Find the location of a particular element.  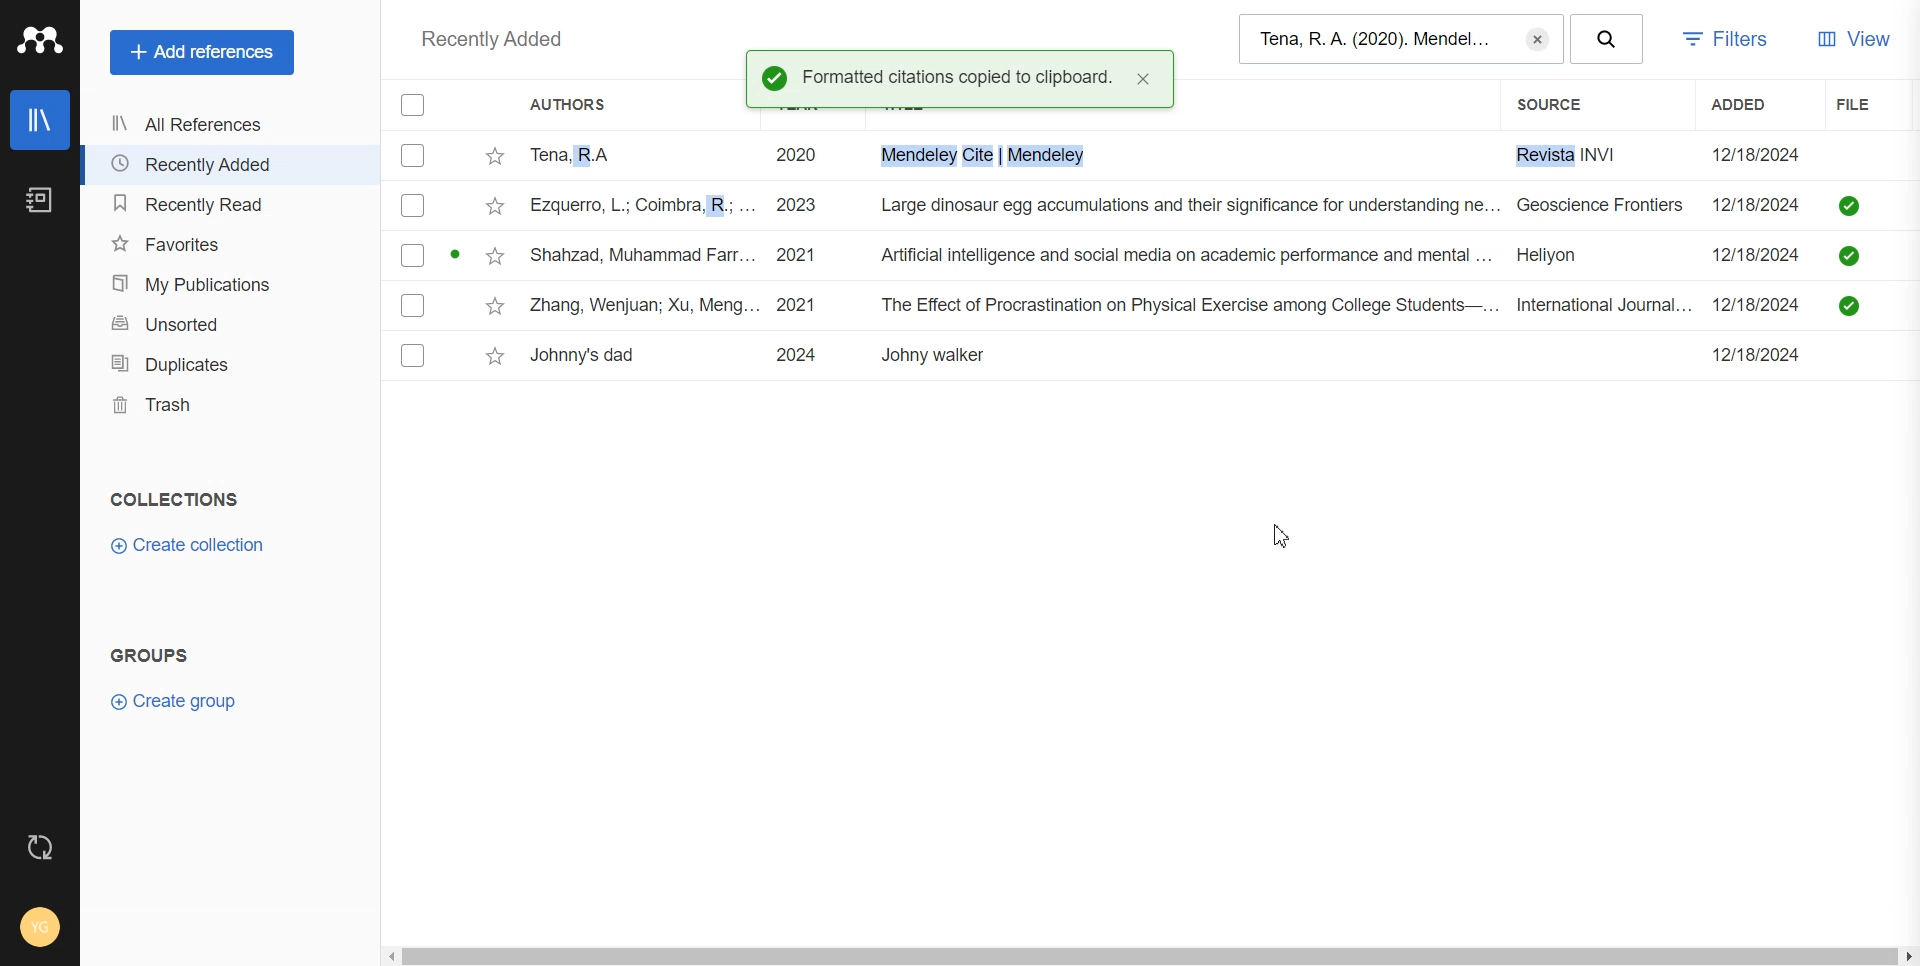

Zhang, Wenjuan; Xu, Meng... 2021 The Effect of Procrastination on Physical Exercise among College Students—... International Journal... is located at coordinates (1113, 305).